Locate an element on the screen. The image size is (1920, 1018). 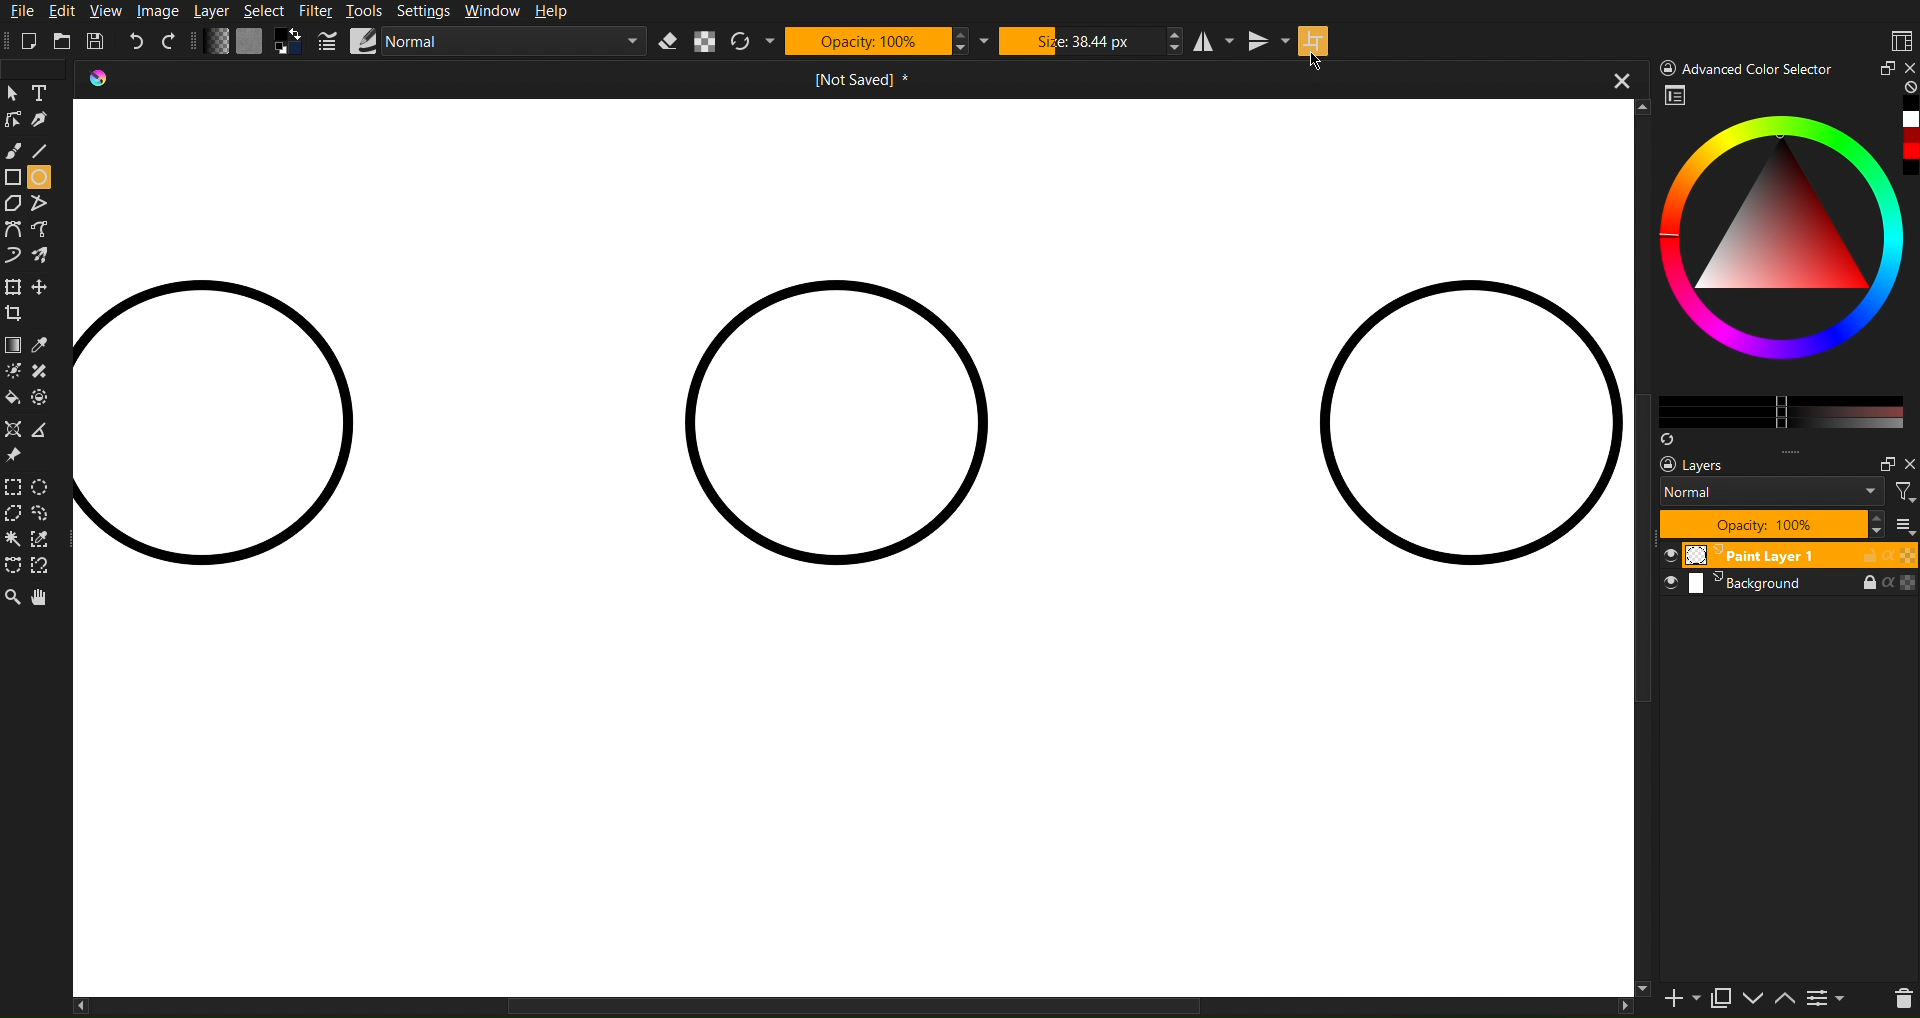
) Advanced Color Selector is located at coordinates (1738, 63).